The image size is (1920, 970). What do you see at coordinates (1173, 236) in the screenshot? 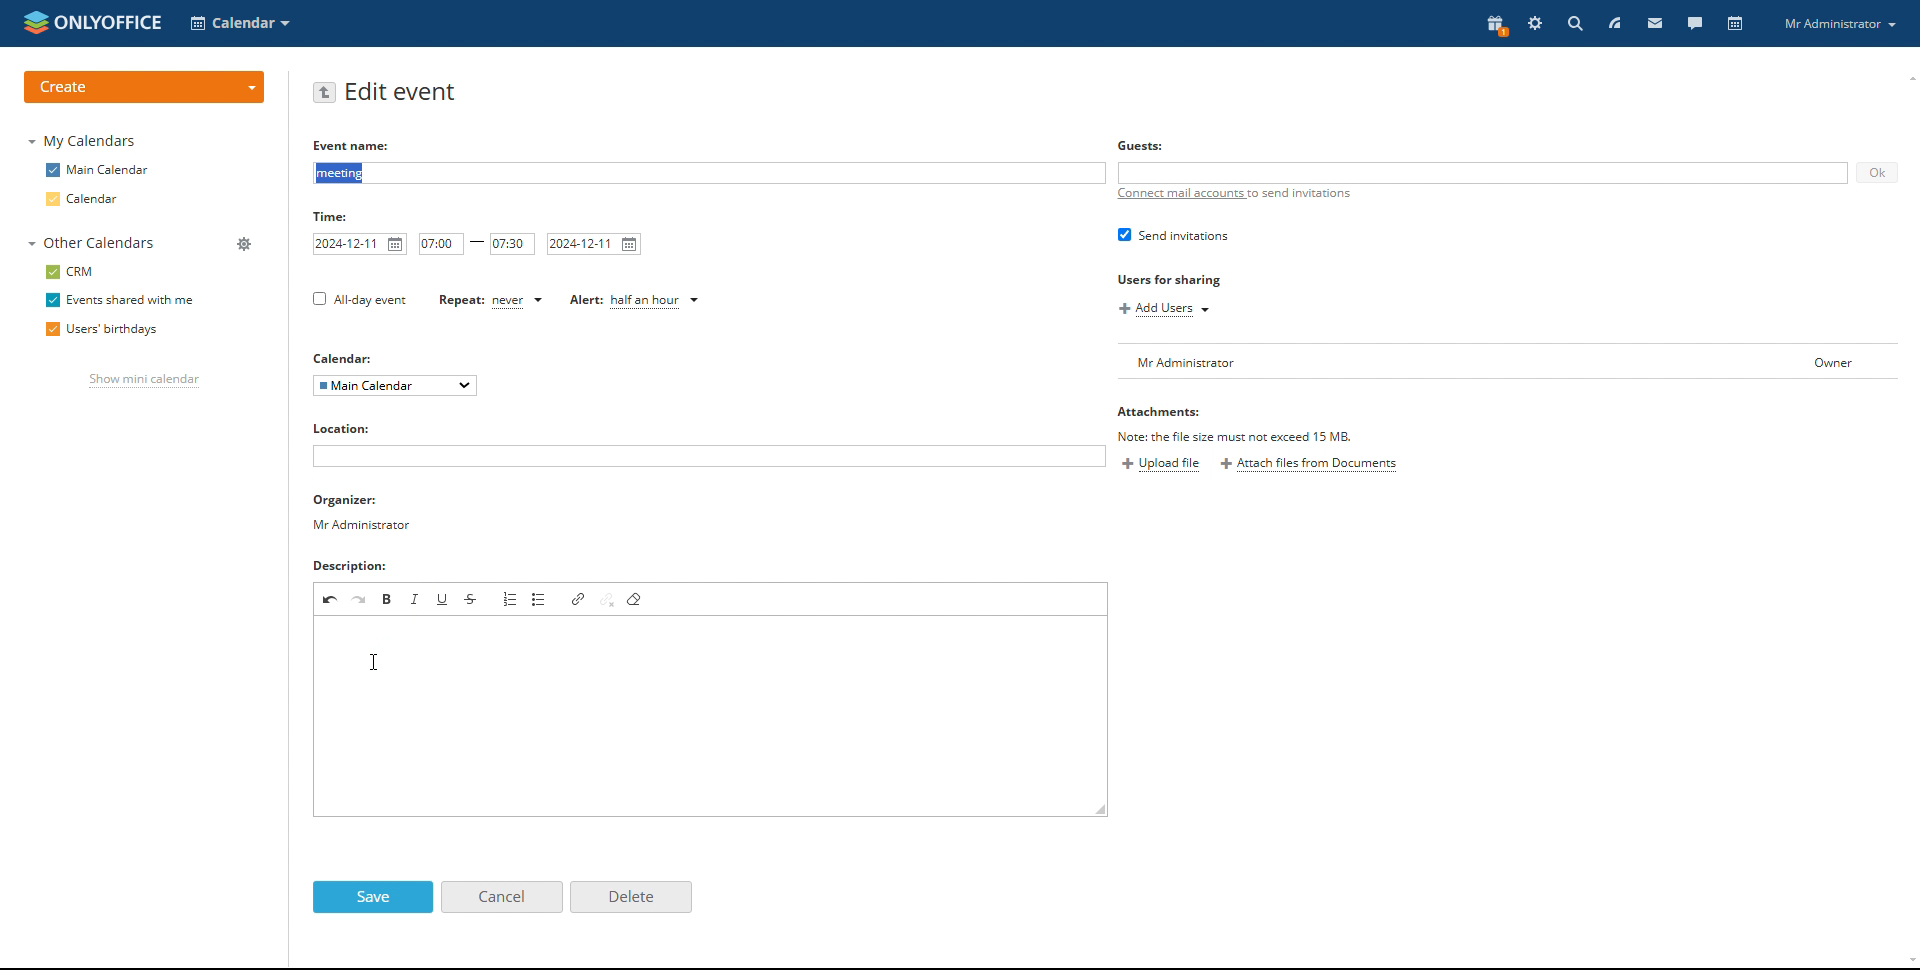
I see `send invitations` at bounding box center [1173, 236].